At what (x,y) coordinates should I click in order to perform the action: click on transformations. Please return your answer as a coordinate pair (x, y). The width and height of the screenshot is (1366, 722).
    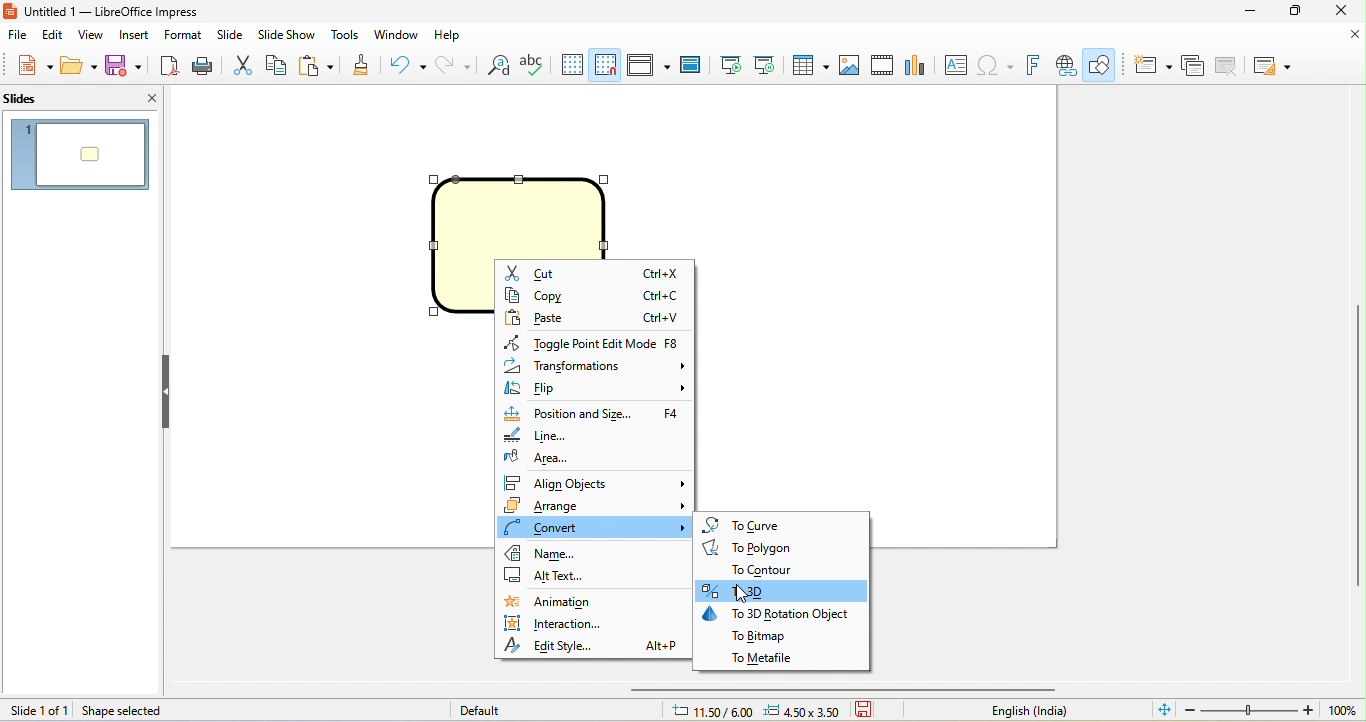
    Looking at the image, I should click on (596, 365).